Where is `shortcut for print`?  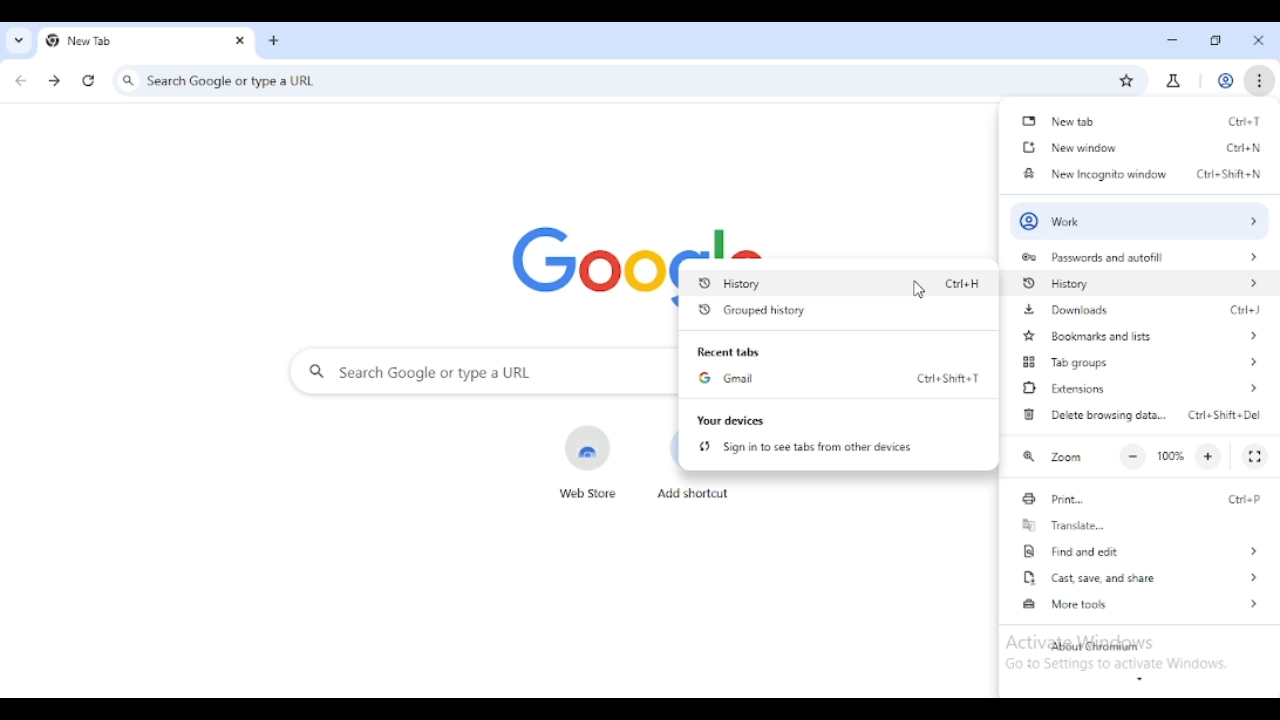 shortcut for print is located at coordinates (1240, 498).